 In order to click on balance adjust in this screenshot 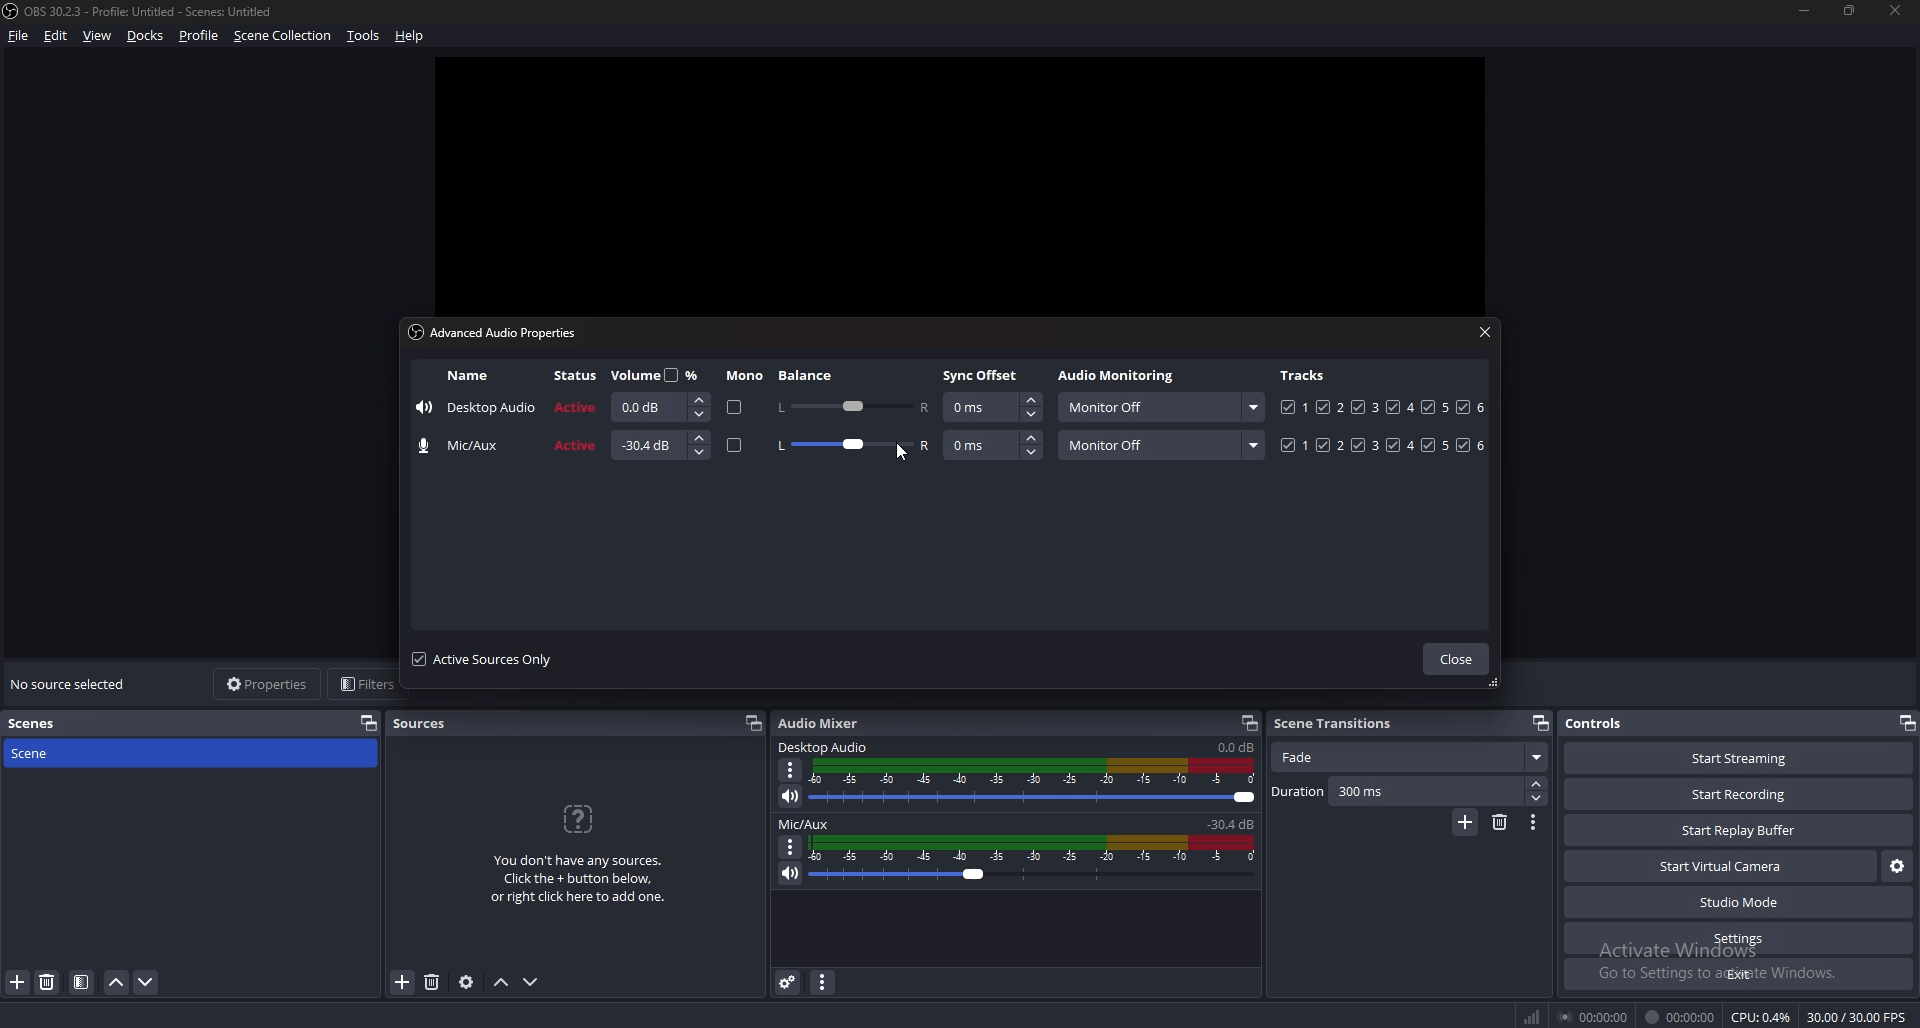, I will do `click(852, 447)`.